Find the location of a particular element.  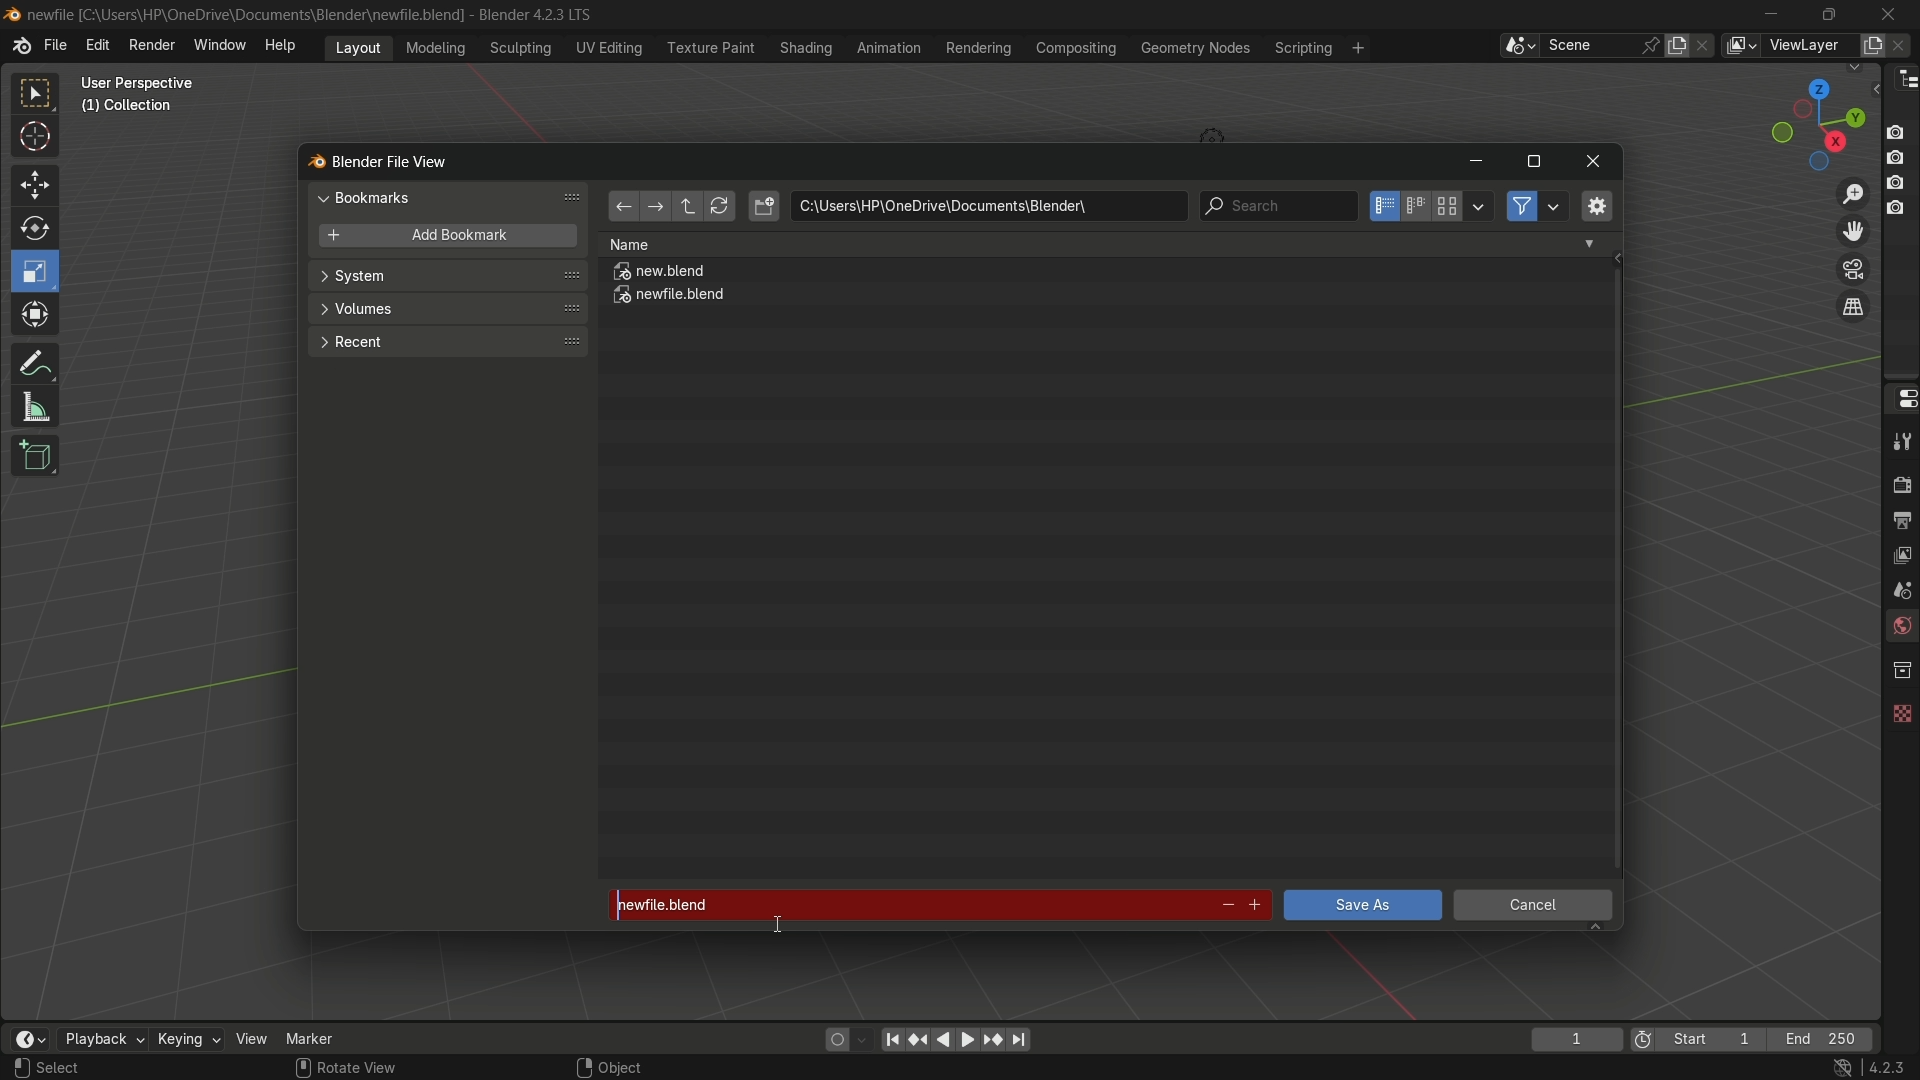

add workspace is located at coordinates (1356, 47).